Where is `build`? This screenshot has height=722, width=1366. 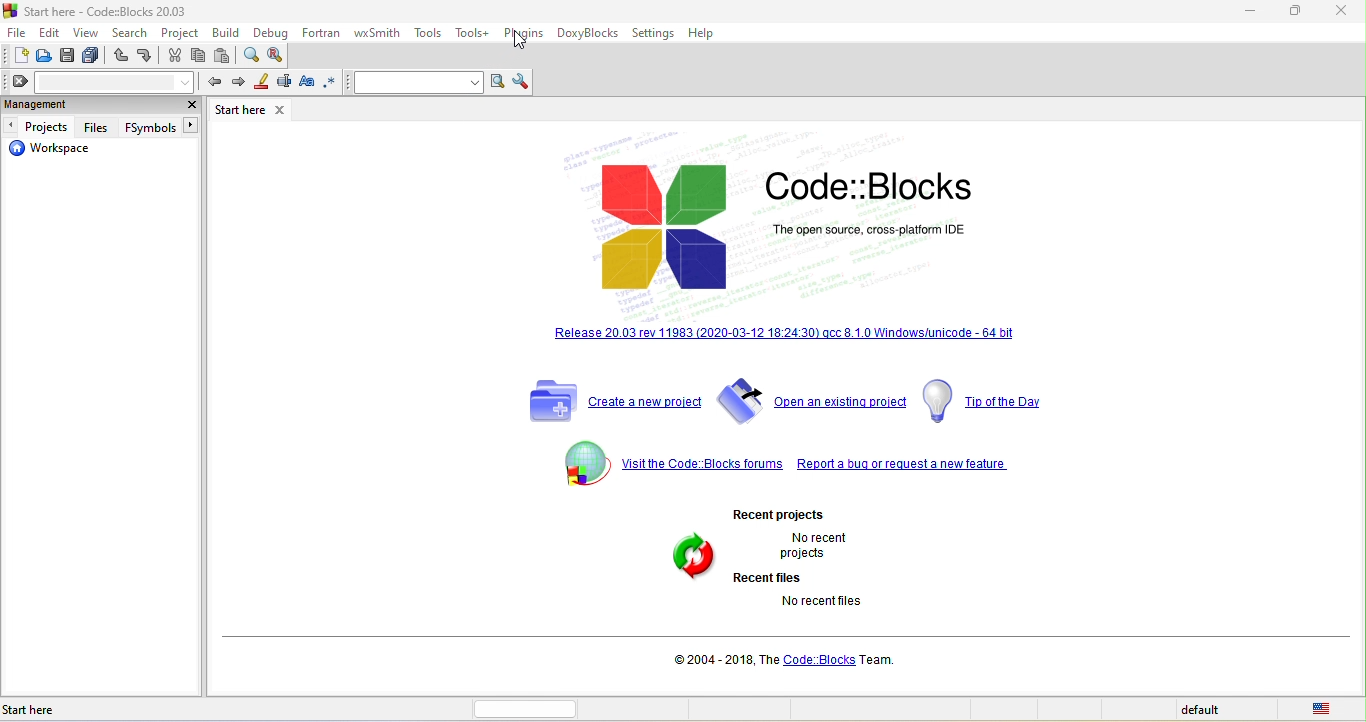
build is located at coordinates (227, 32).